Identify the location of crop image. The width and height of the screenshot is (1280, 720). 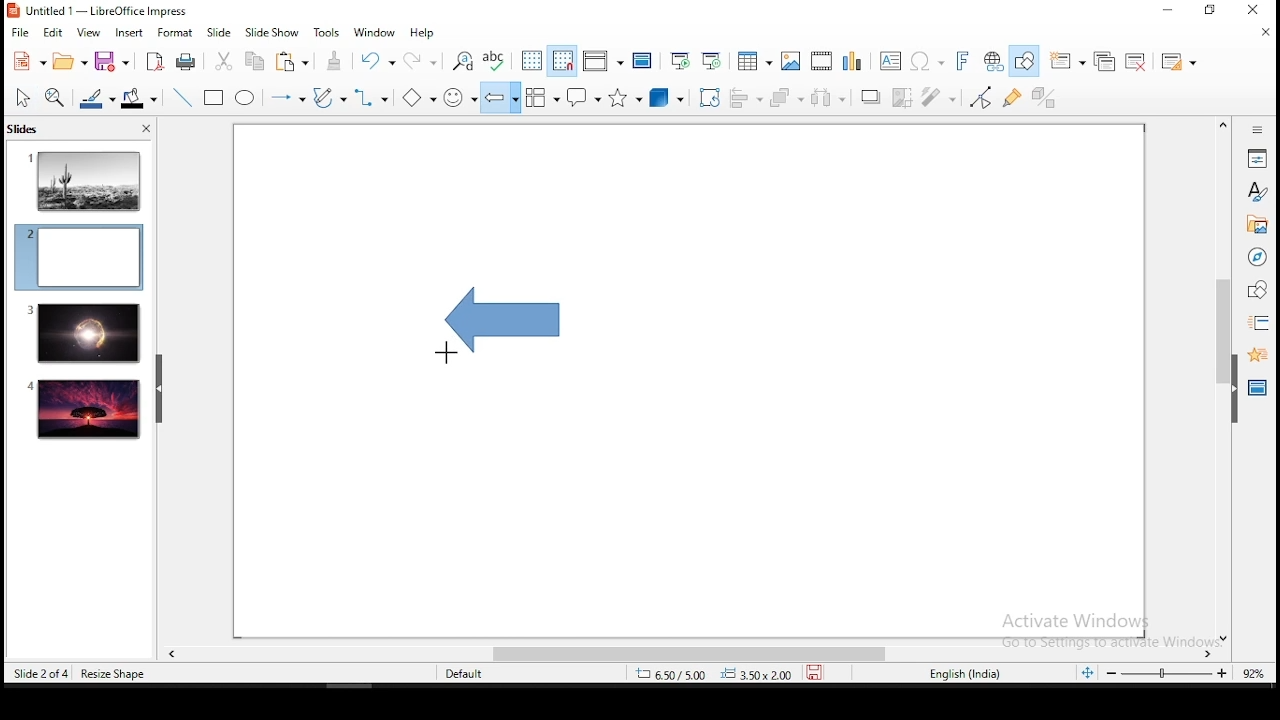
(903, 96).